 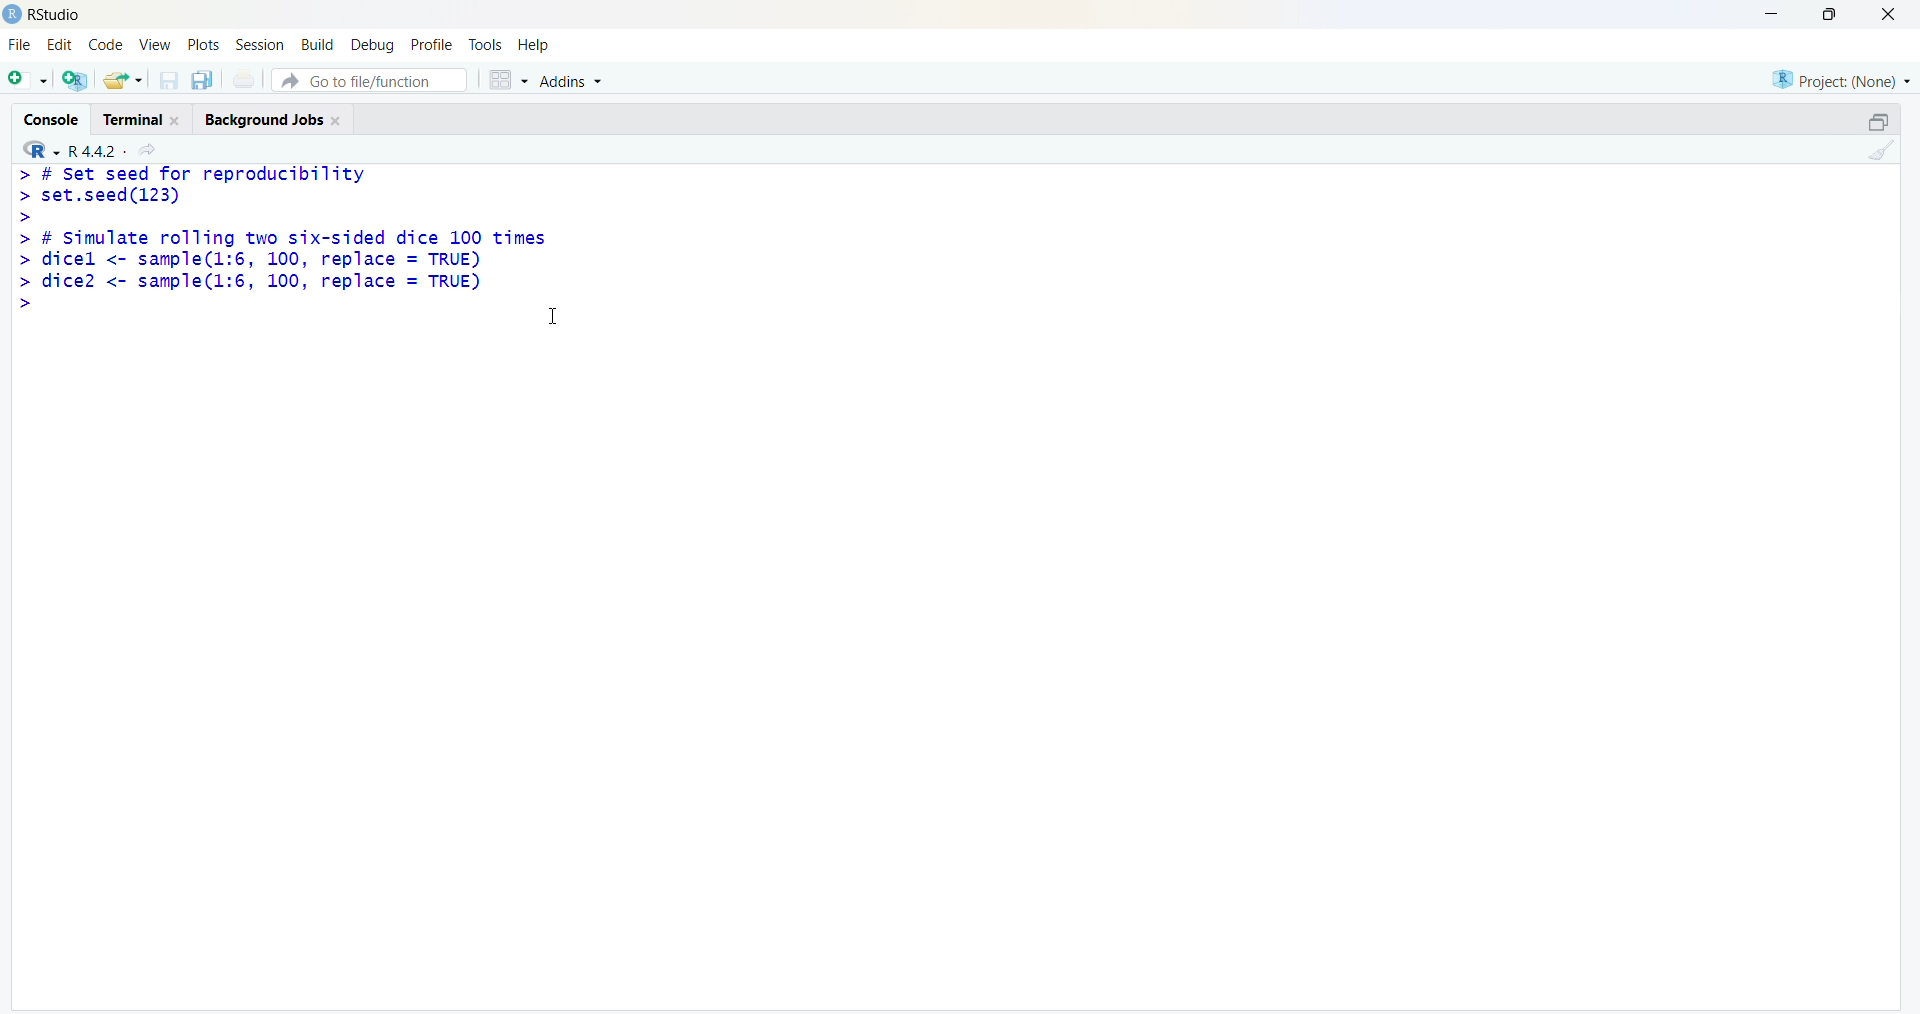 What do you see at coordinates (59, 16) in the screenshot?
I see `RStudio` at bounding box center [59, 16].